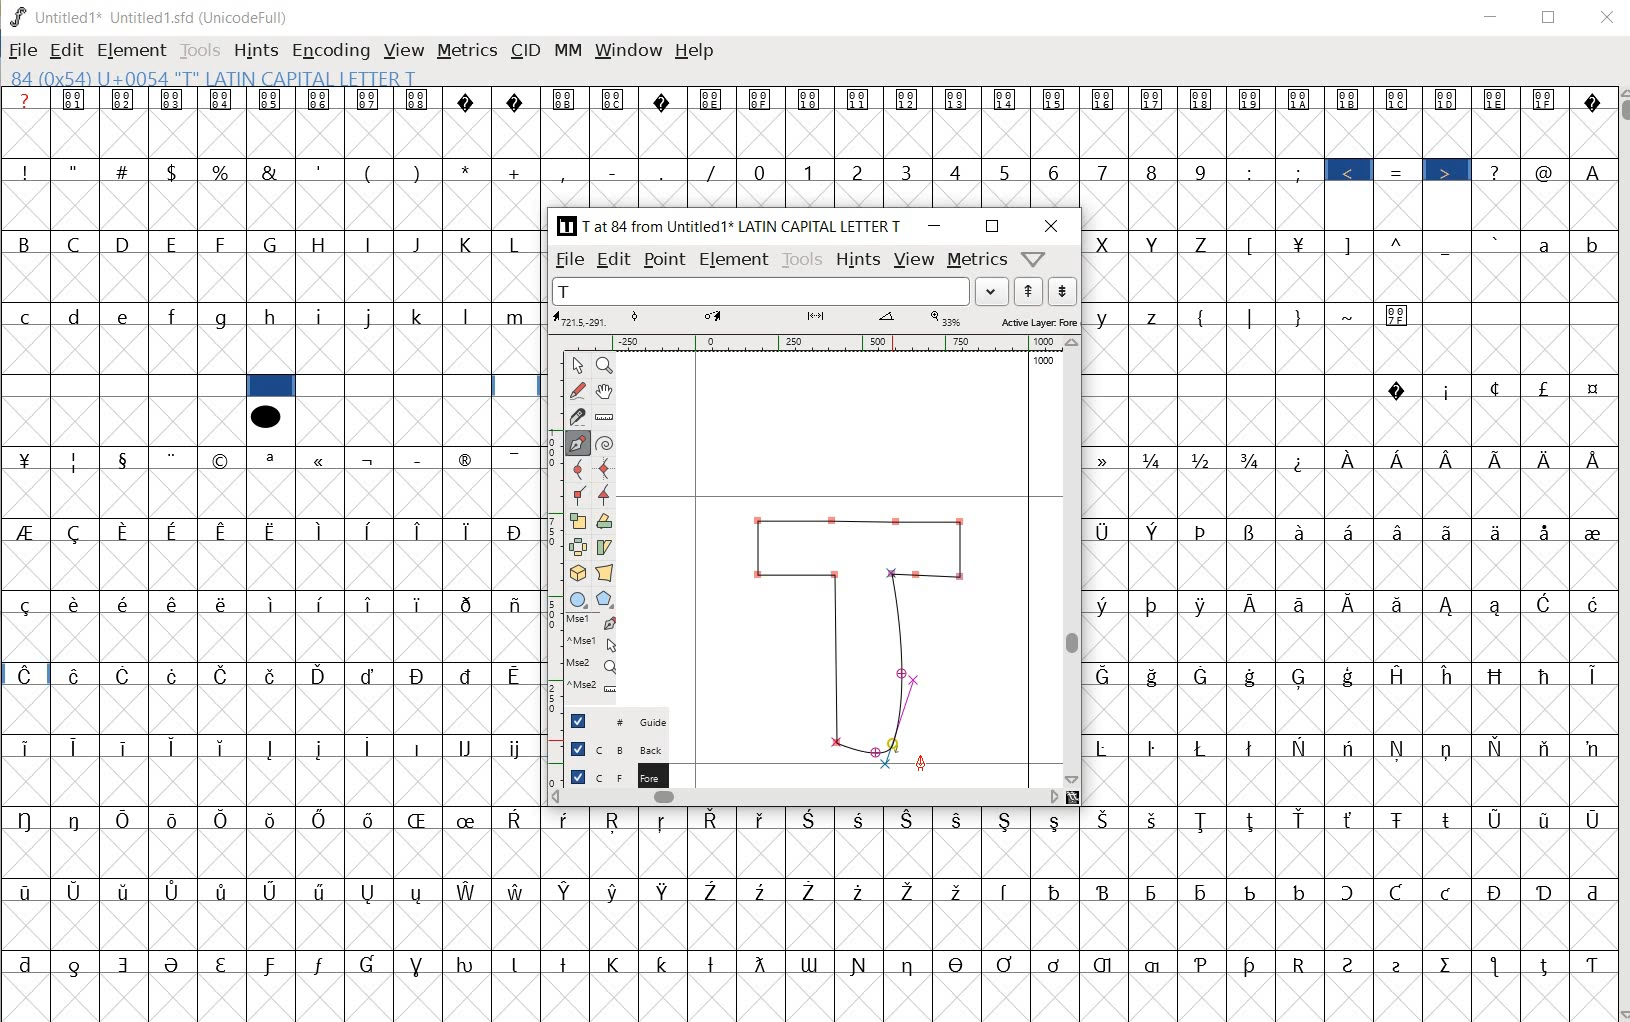  Describe the element at coordinates (1074, 560) in the screenshot. I see `vertical scrollbar` at that location.